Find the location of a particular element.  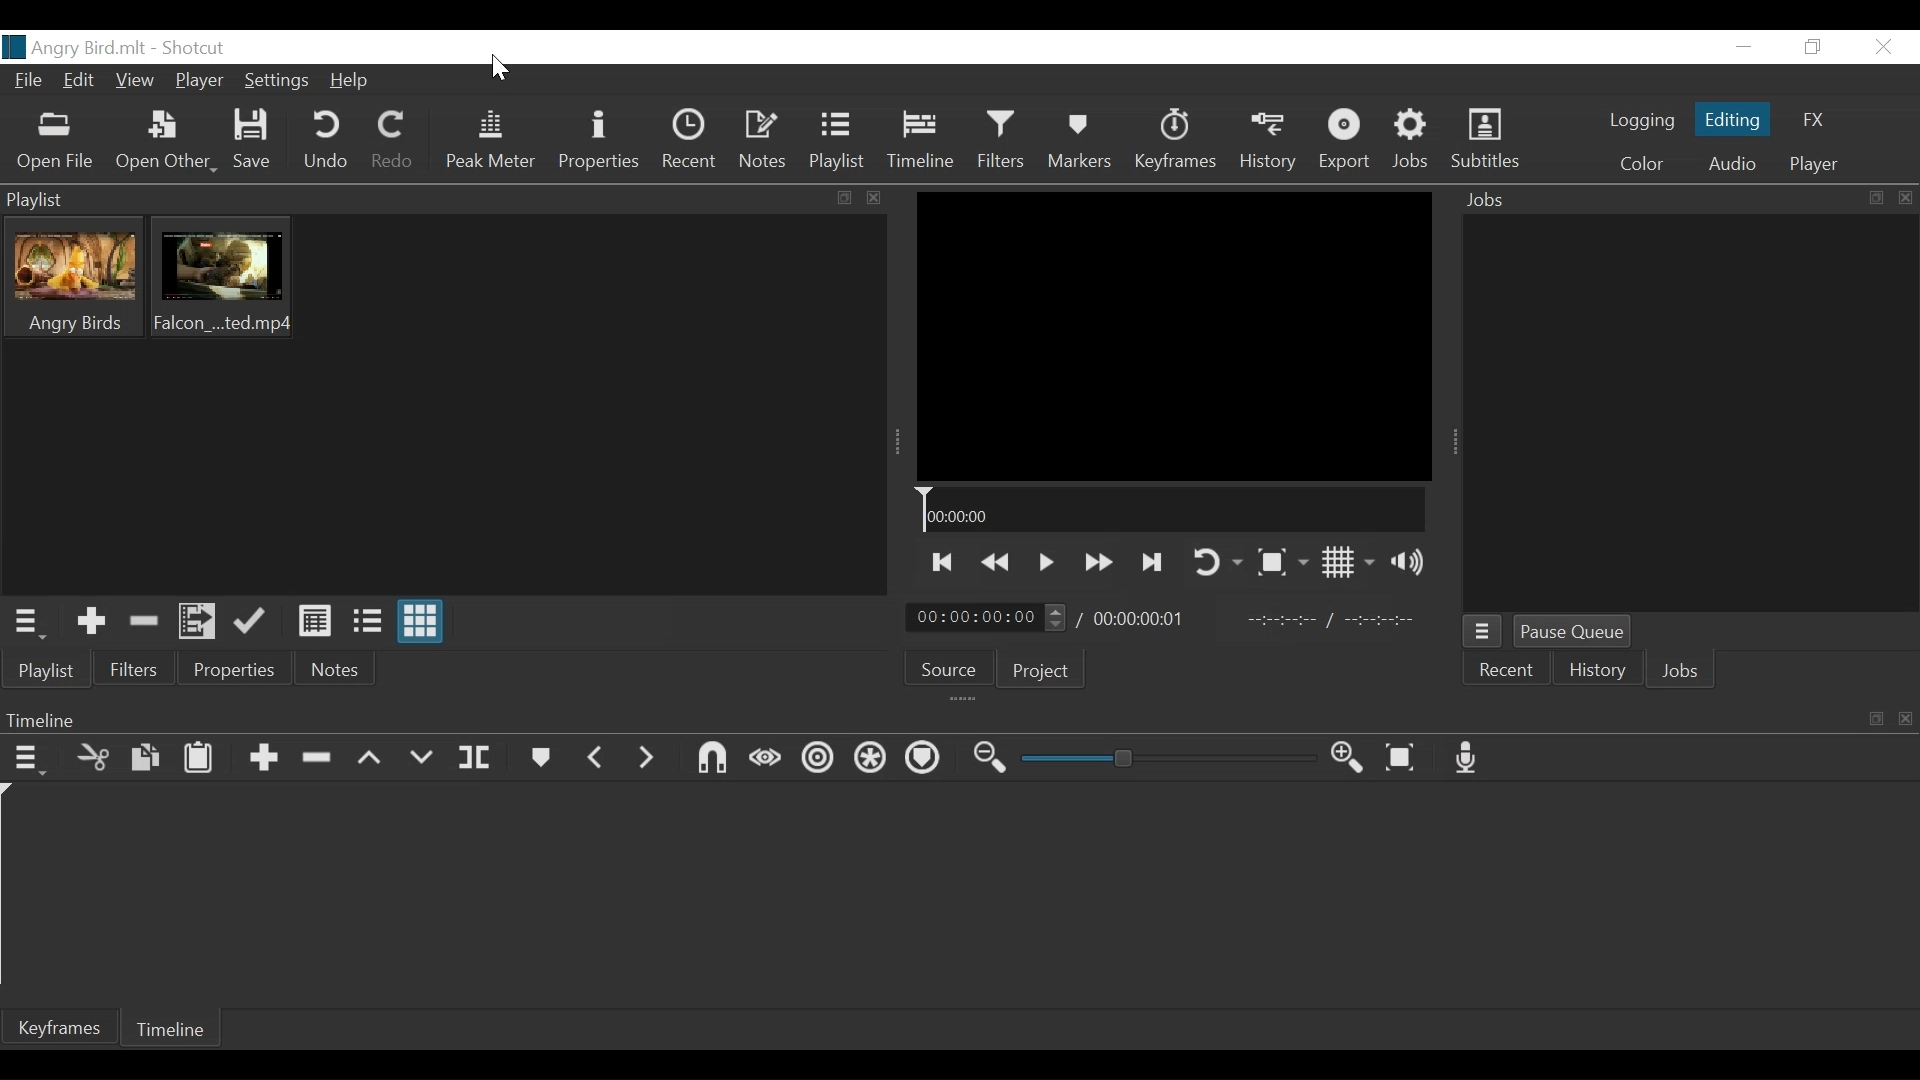

Clip is located at coordinates (224, 277).